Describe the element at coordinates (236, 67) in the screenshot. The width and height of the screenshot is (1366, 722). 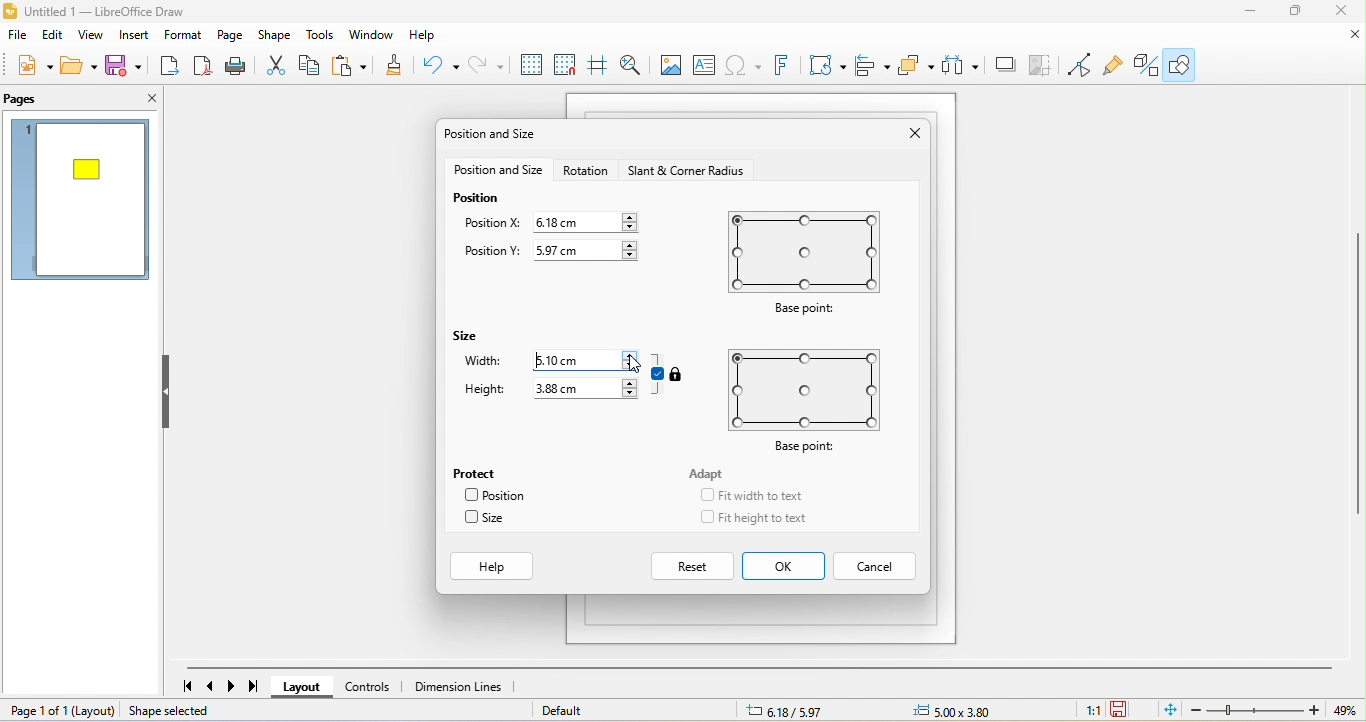
I see `print` at that location.